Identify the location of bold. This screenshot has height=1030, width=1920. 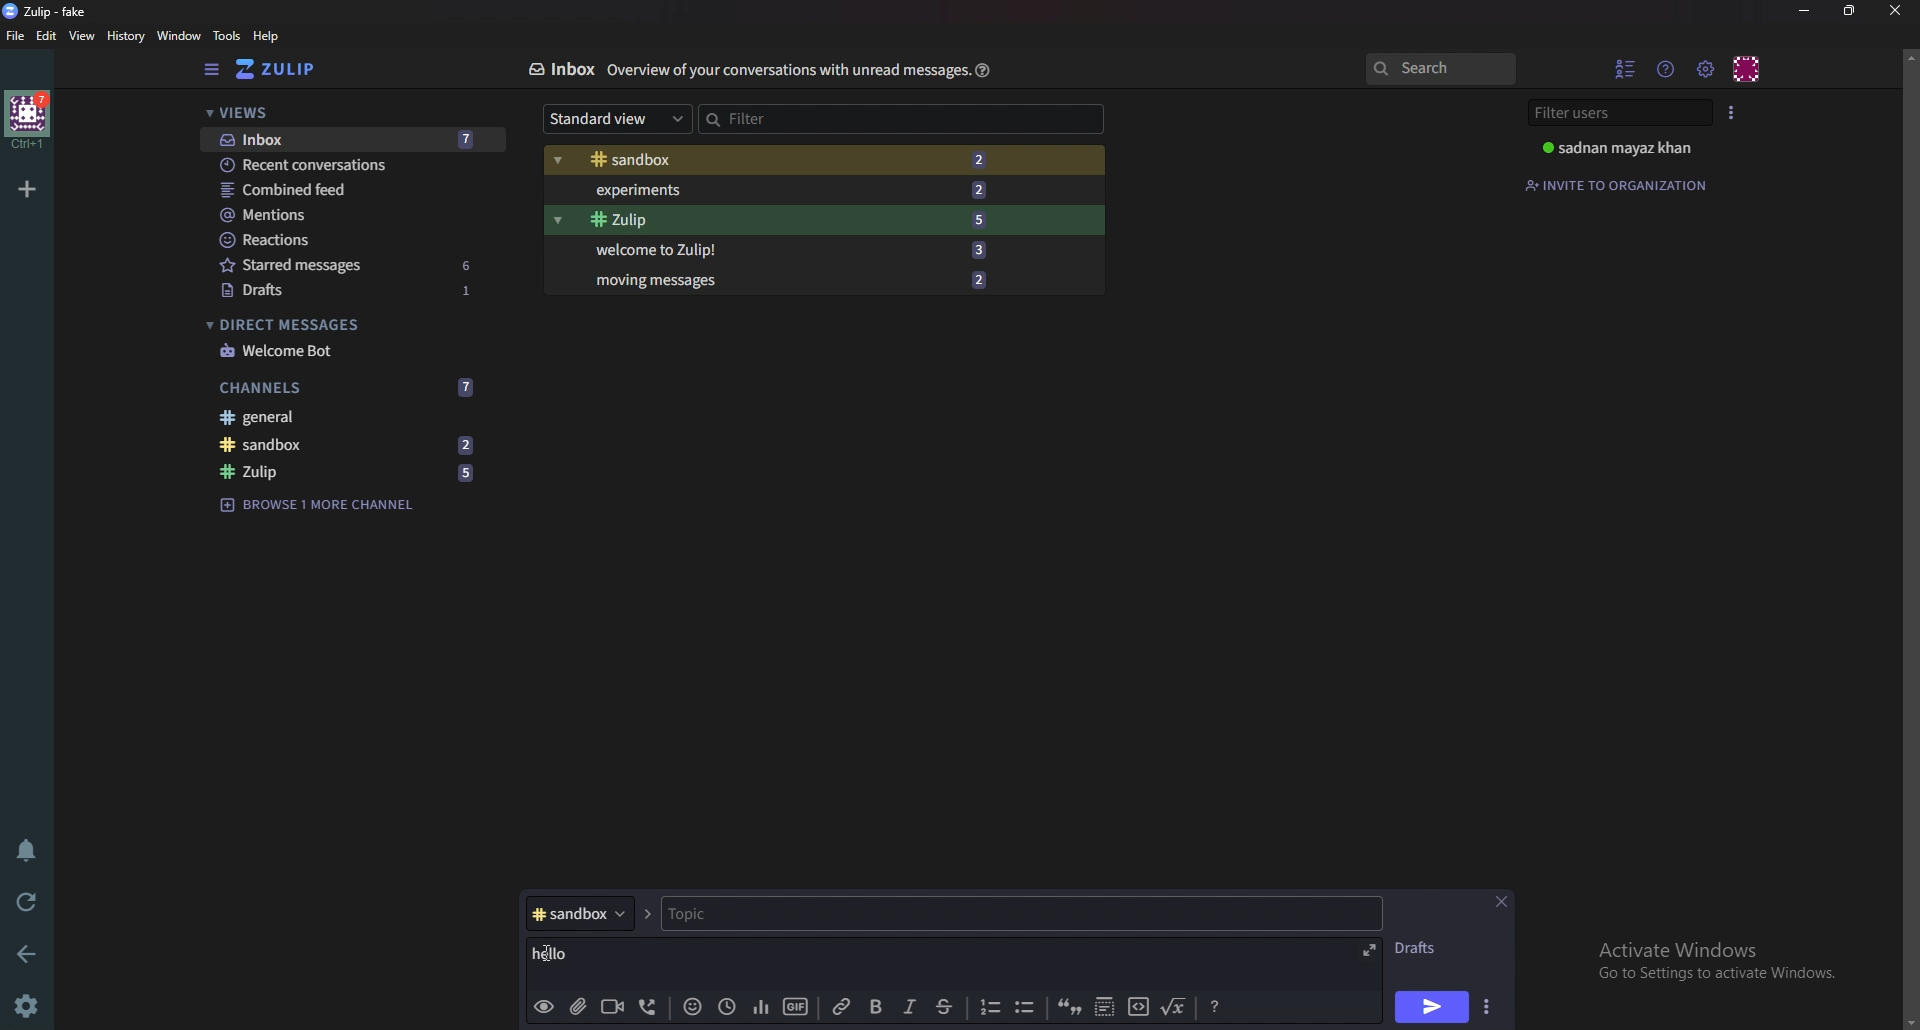
(877, 1008).